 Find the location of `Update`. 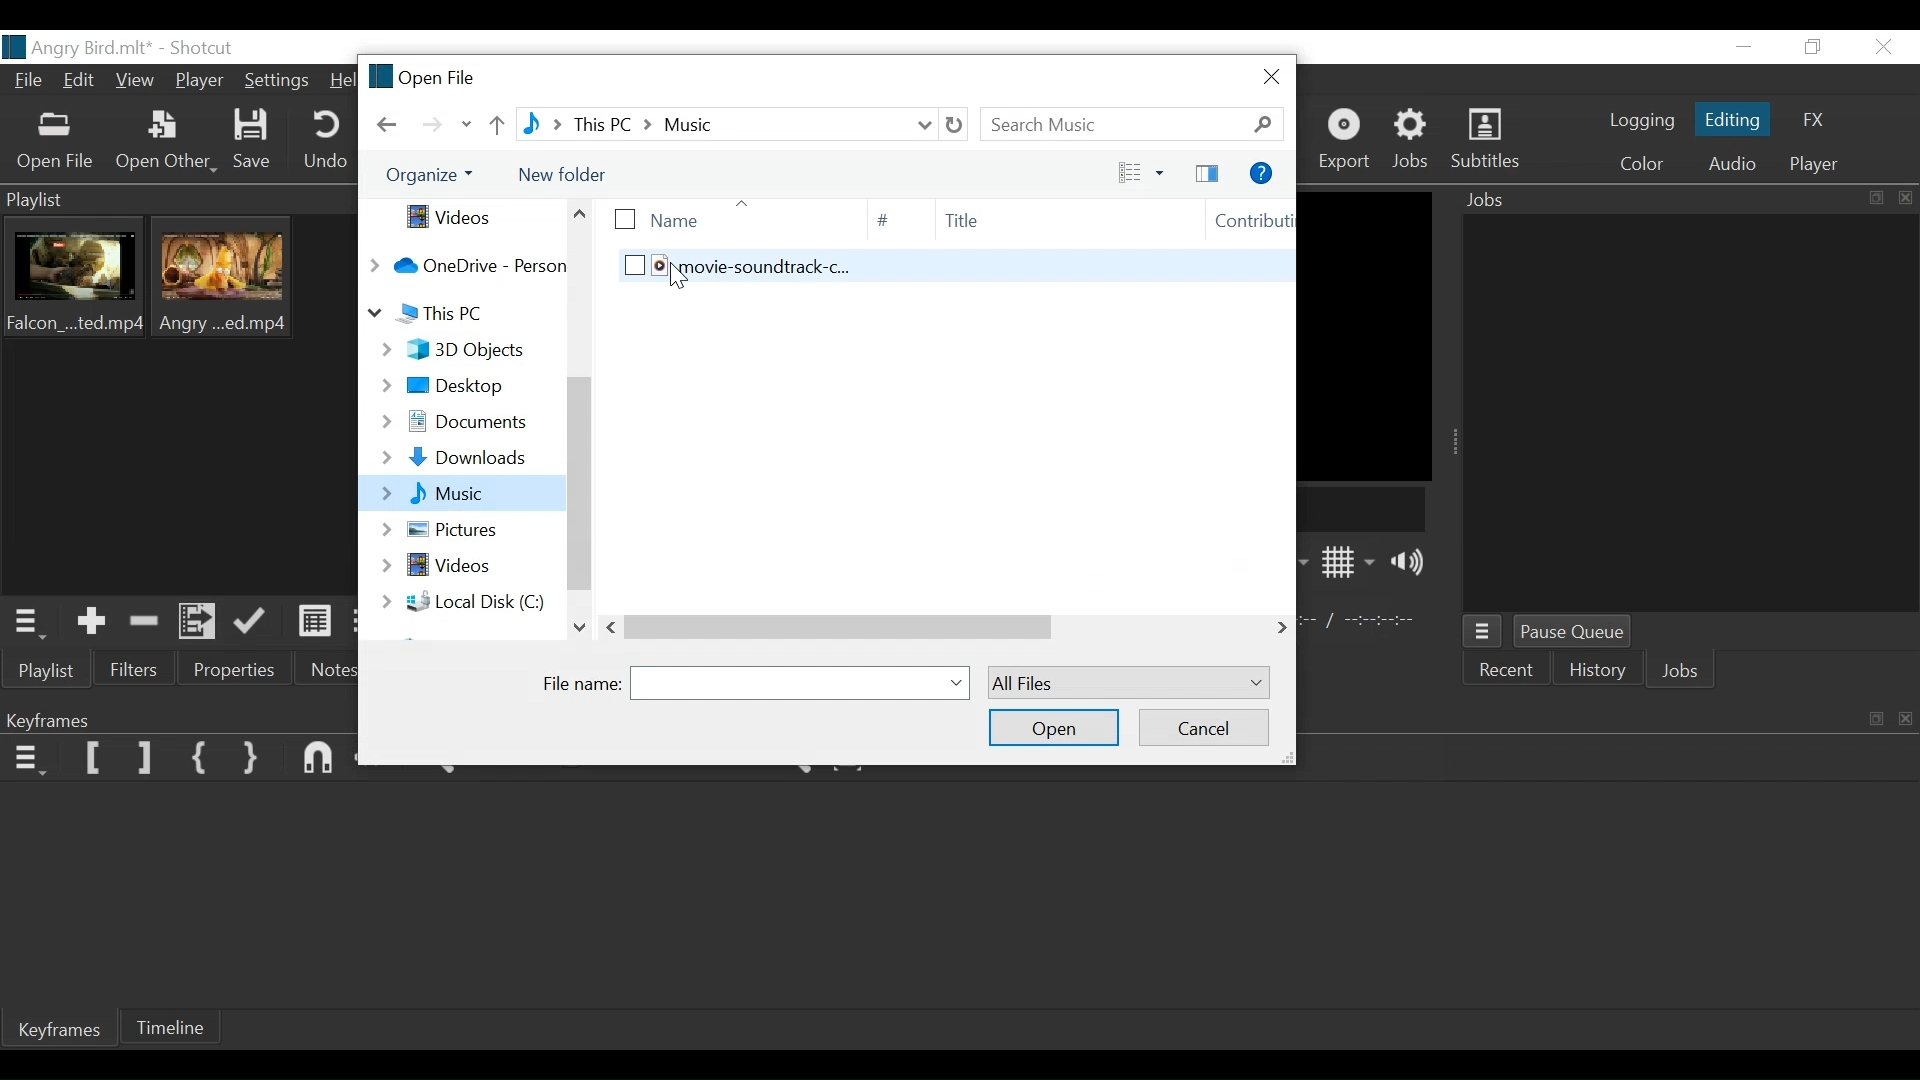

Update is located at coordinates (253, 626).